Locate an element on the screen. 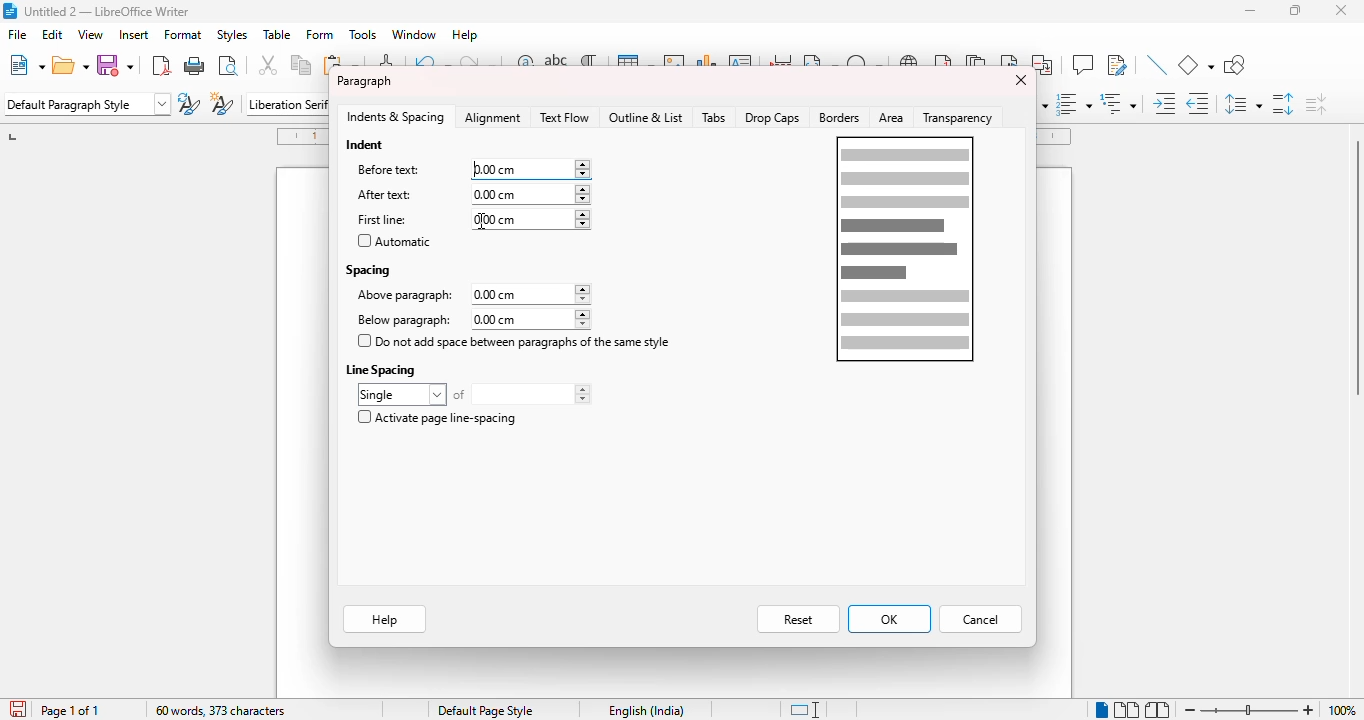  zoom in is located at coordinates (1309, 709).